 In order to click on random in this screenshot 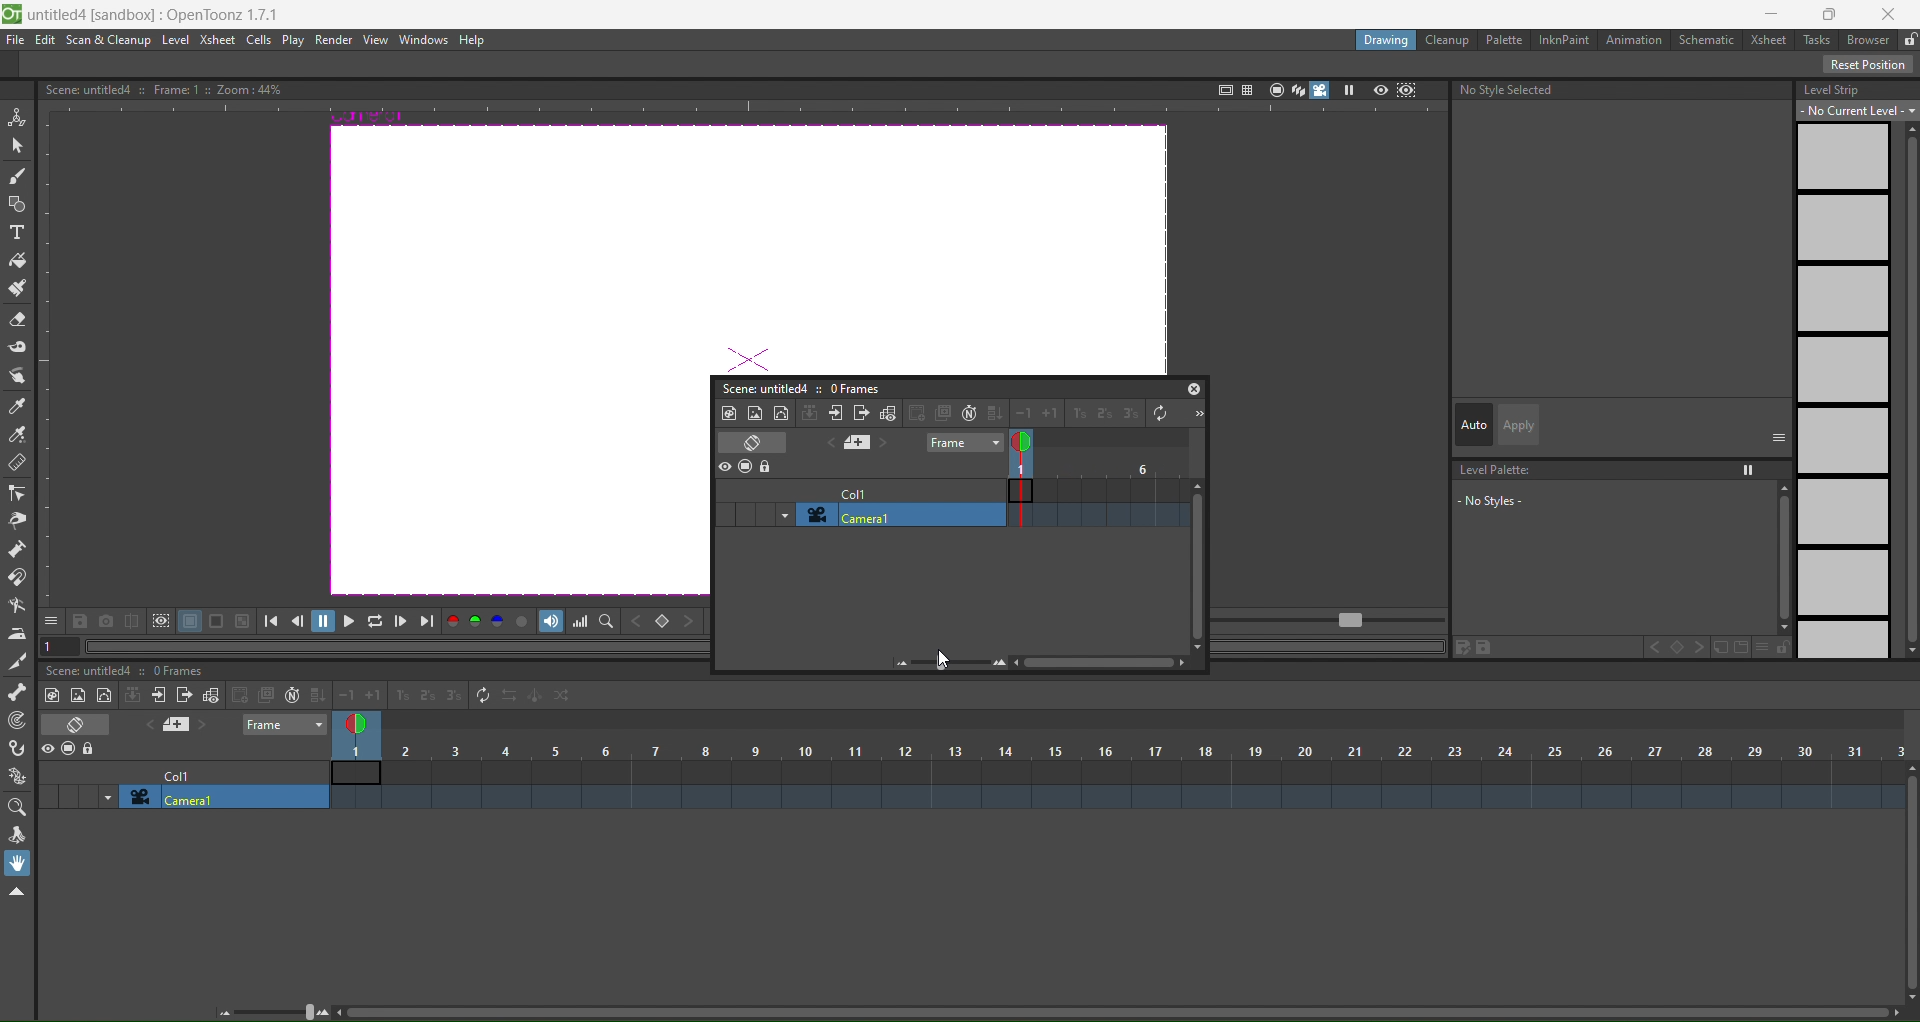, I will do `click(564, 696)`.